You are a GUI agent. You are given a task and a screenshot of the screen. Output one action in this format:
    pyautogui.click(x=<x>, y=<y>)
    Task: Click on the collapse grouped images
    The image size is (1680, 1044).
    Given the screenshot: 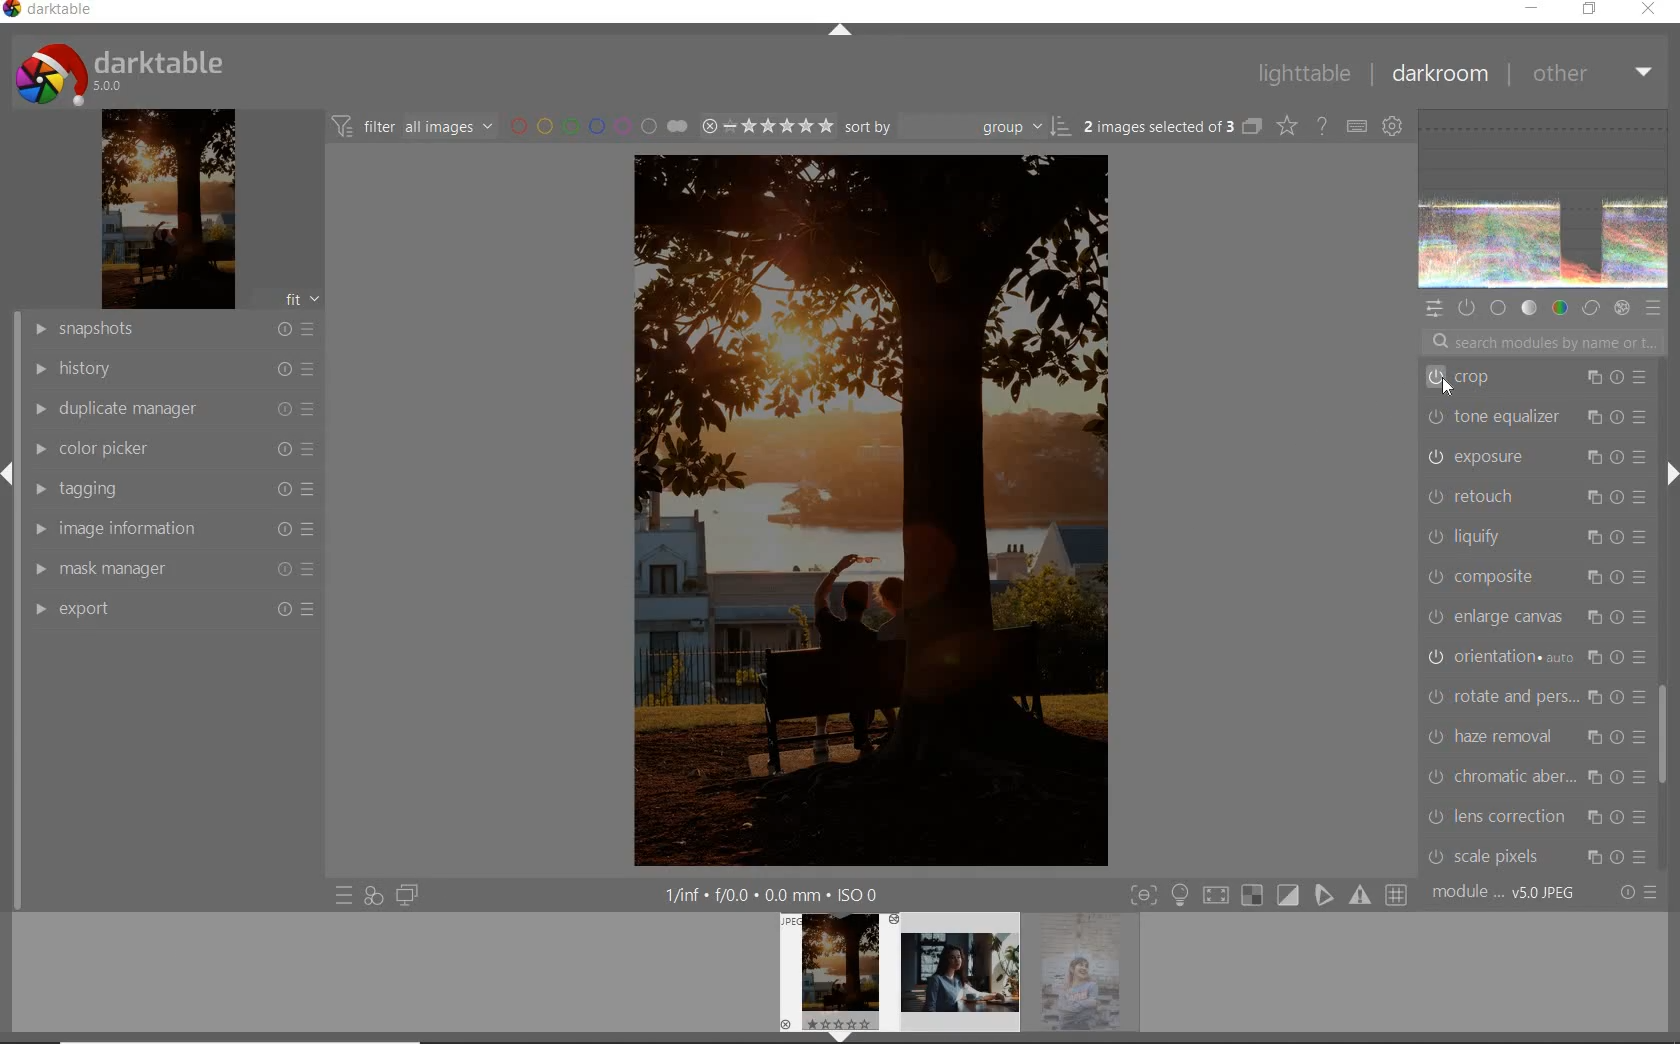 What is the action you would take?
    pyautogui.click(x=1252, y=127)
    